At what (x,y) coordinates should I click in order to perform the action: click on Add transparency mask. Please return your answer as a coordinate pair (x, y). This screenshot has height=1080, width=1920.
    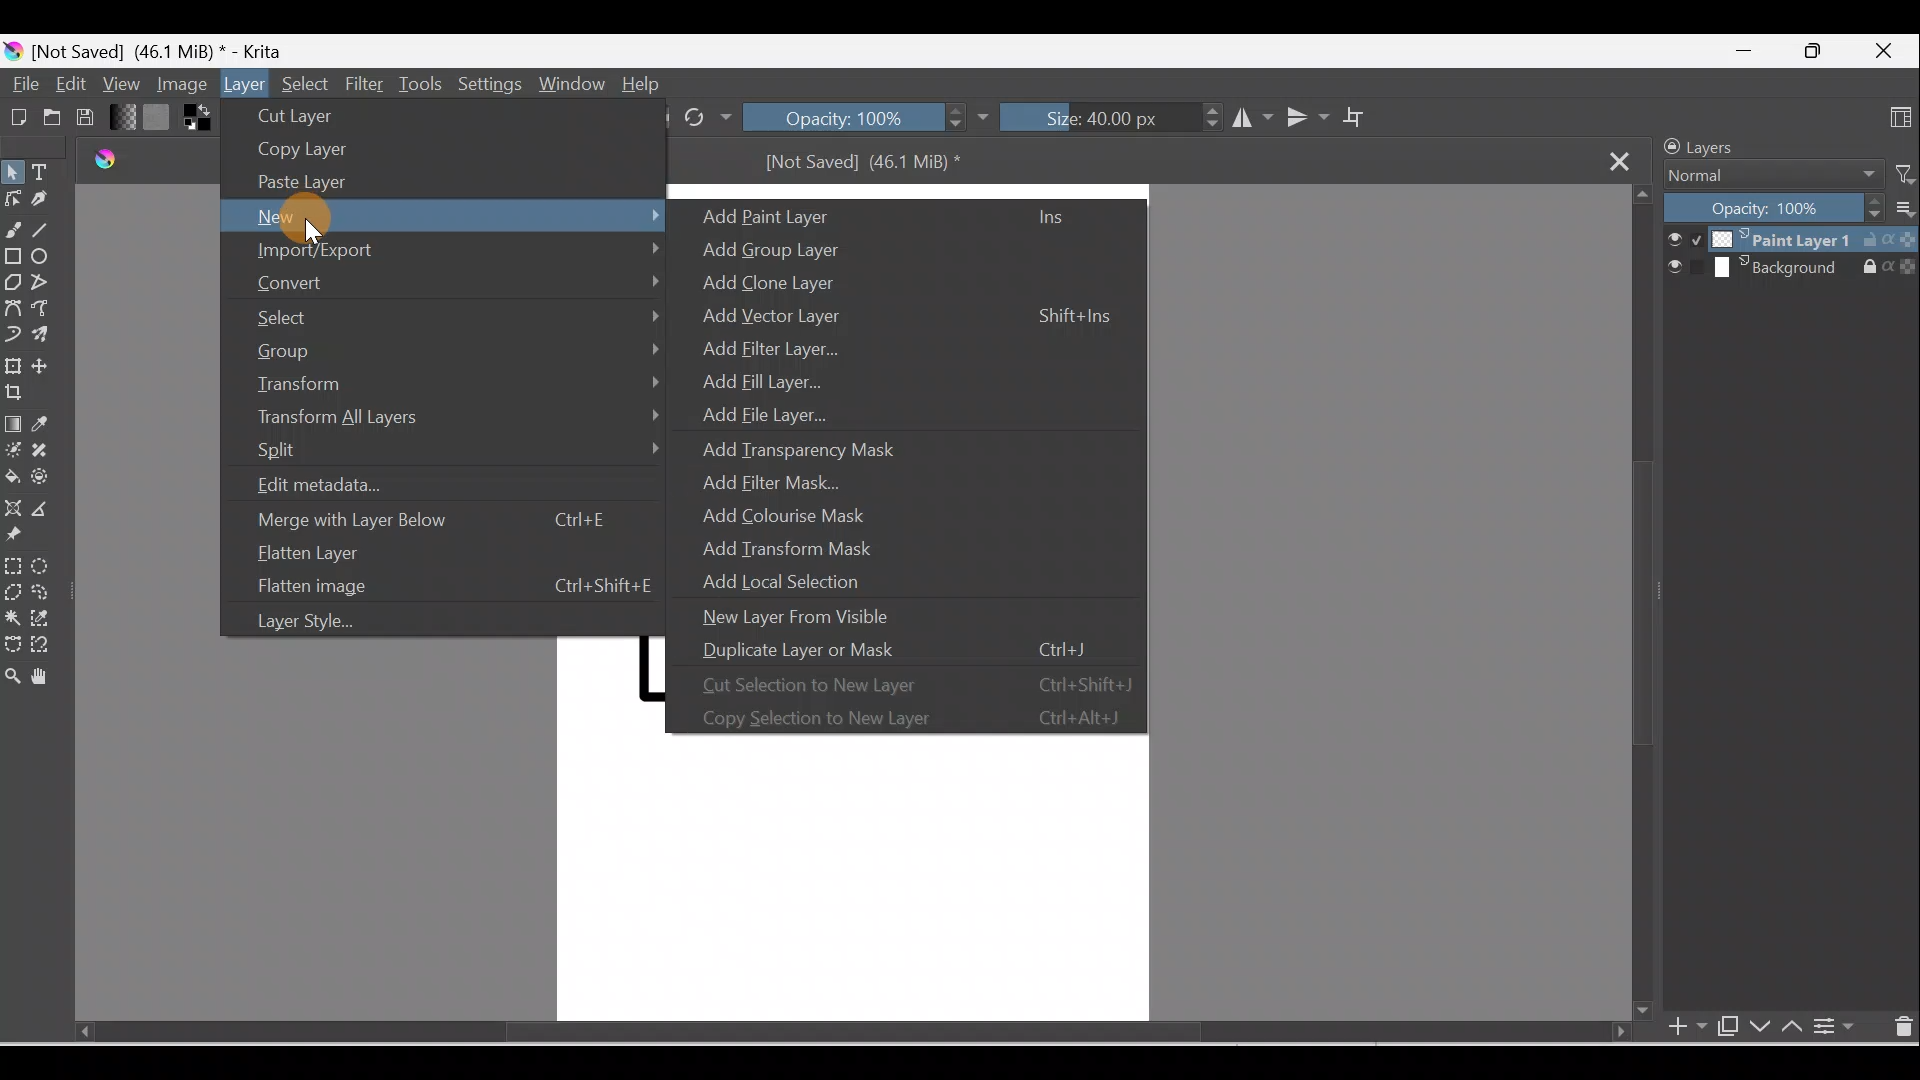
    Looking at the image, I should click on (801, 444).